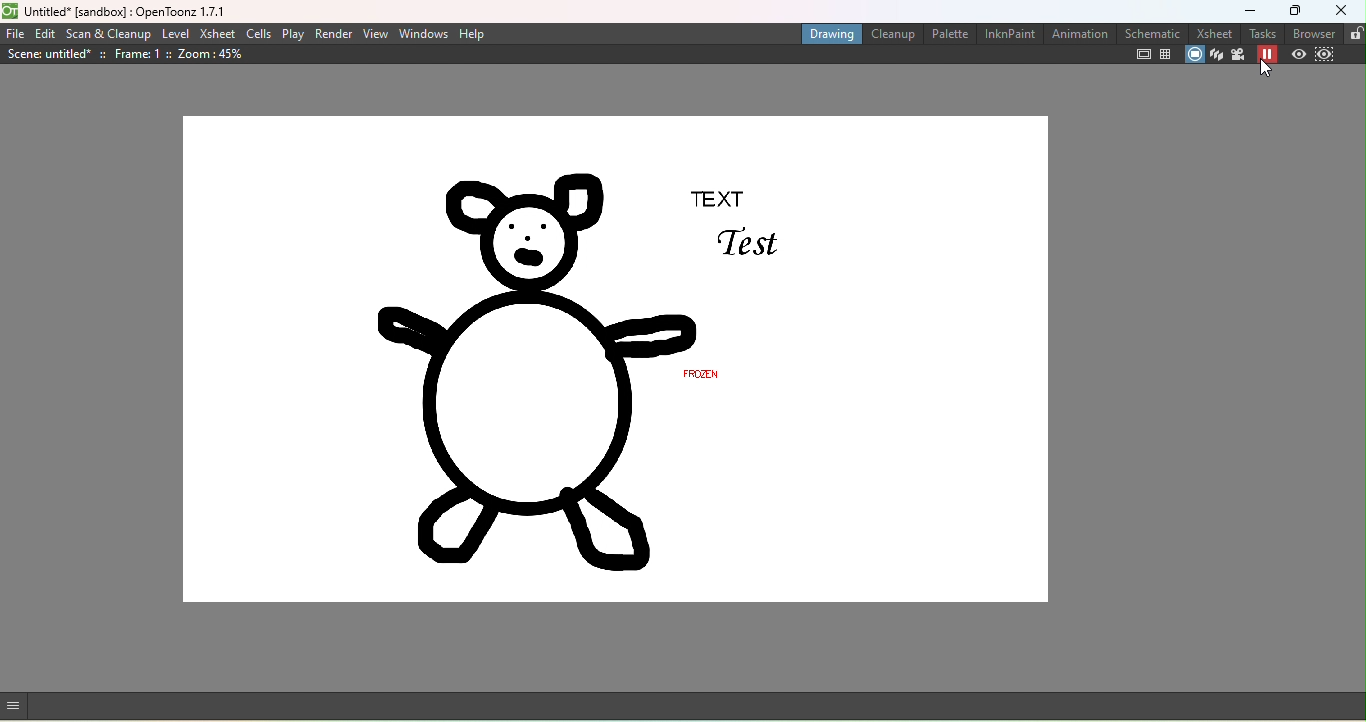 The width and height of the screenshot is (1366, 722). What do you see at coordinates (333, 34) in the screenshot?
I see `Render` at bounding box center [333, 34].